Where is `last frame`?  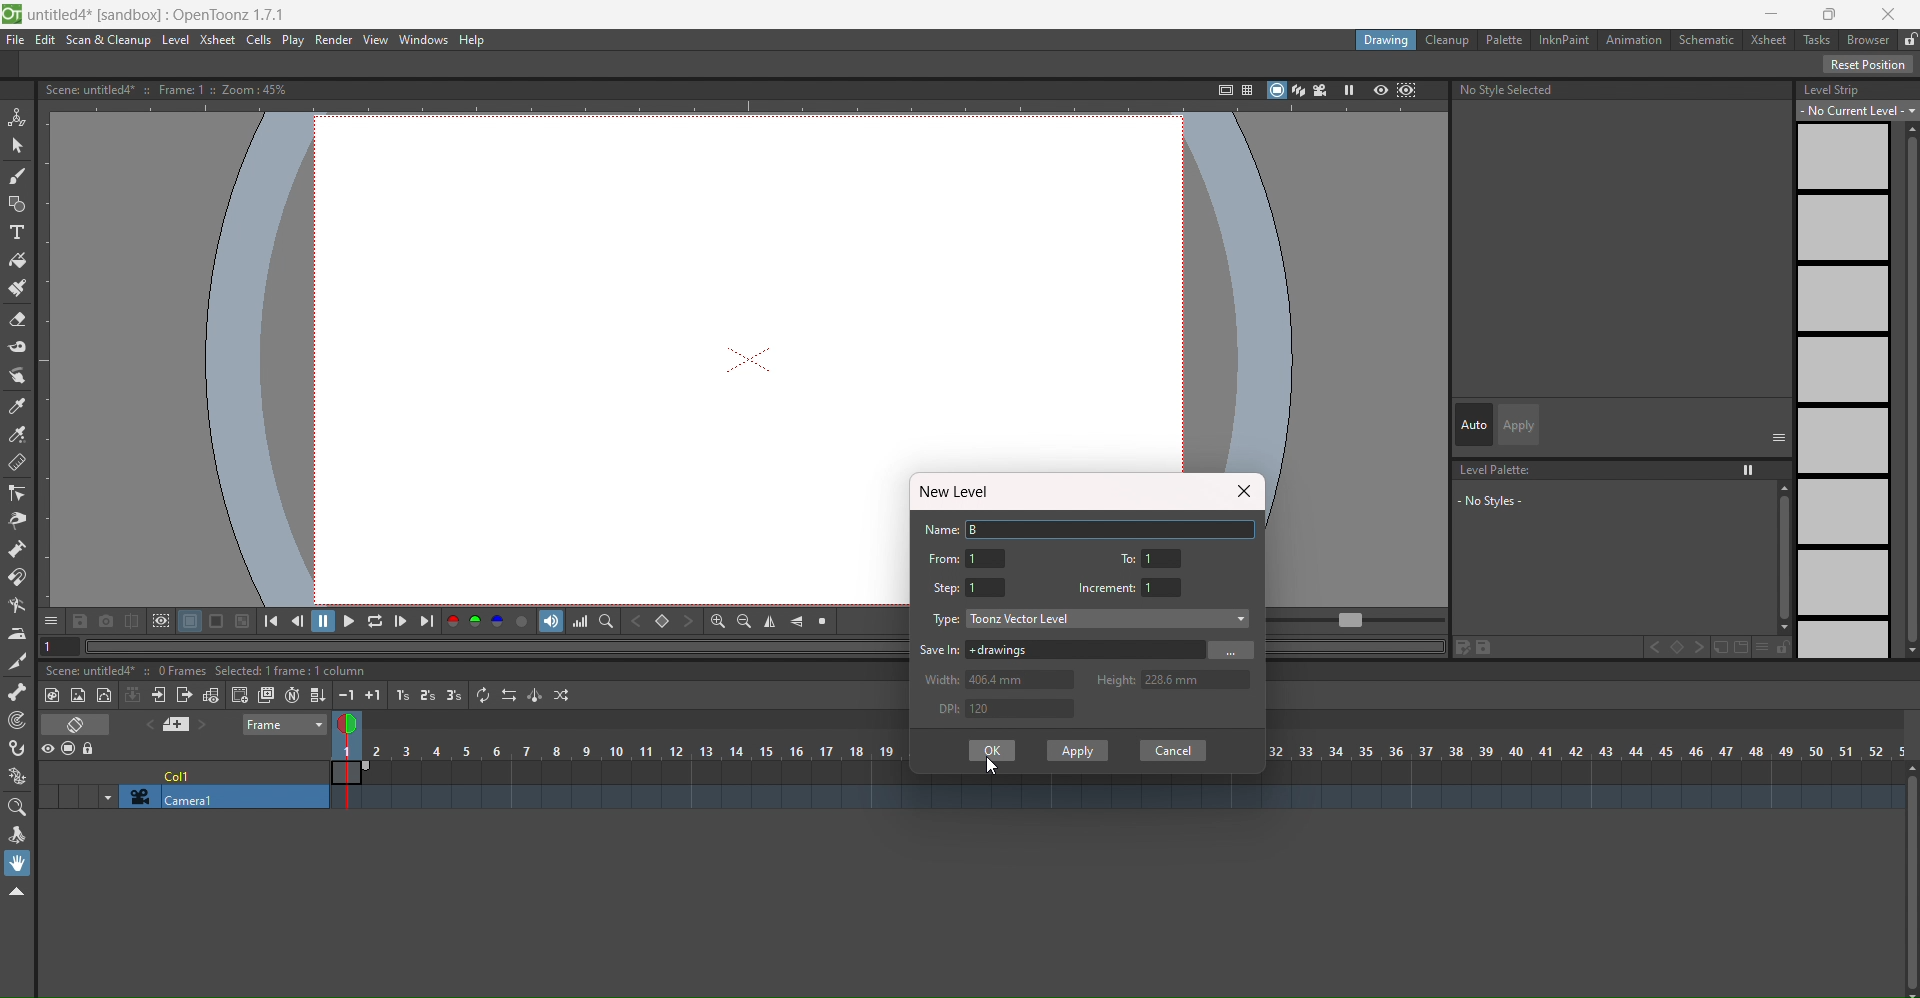
last frame is located at coordinates (427, 621).